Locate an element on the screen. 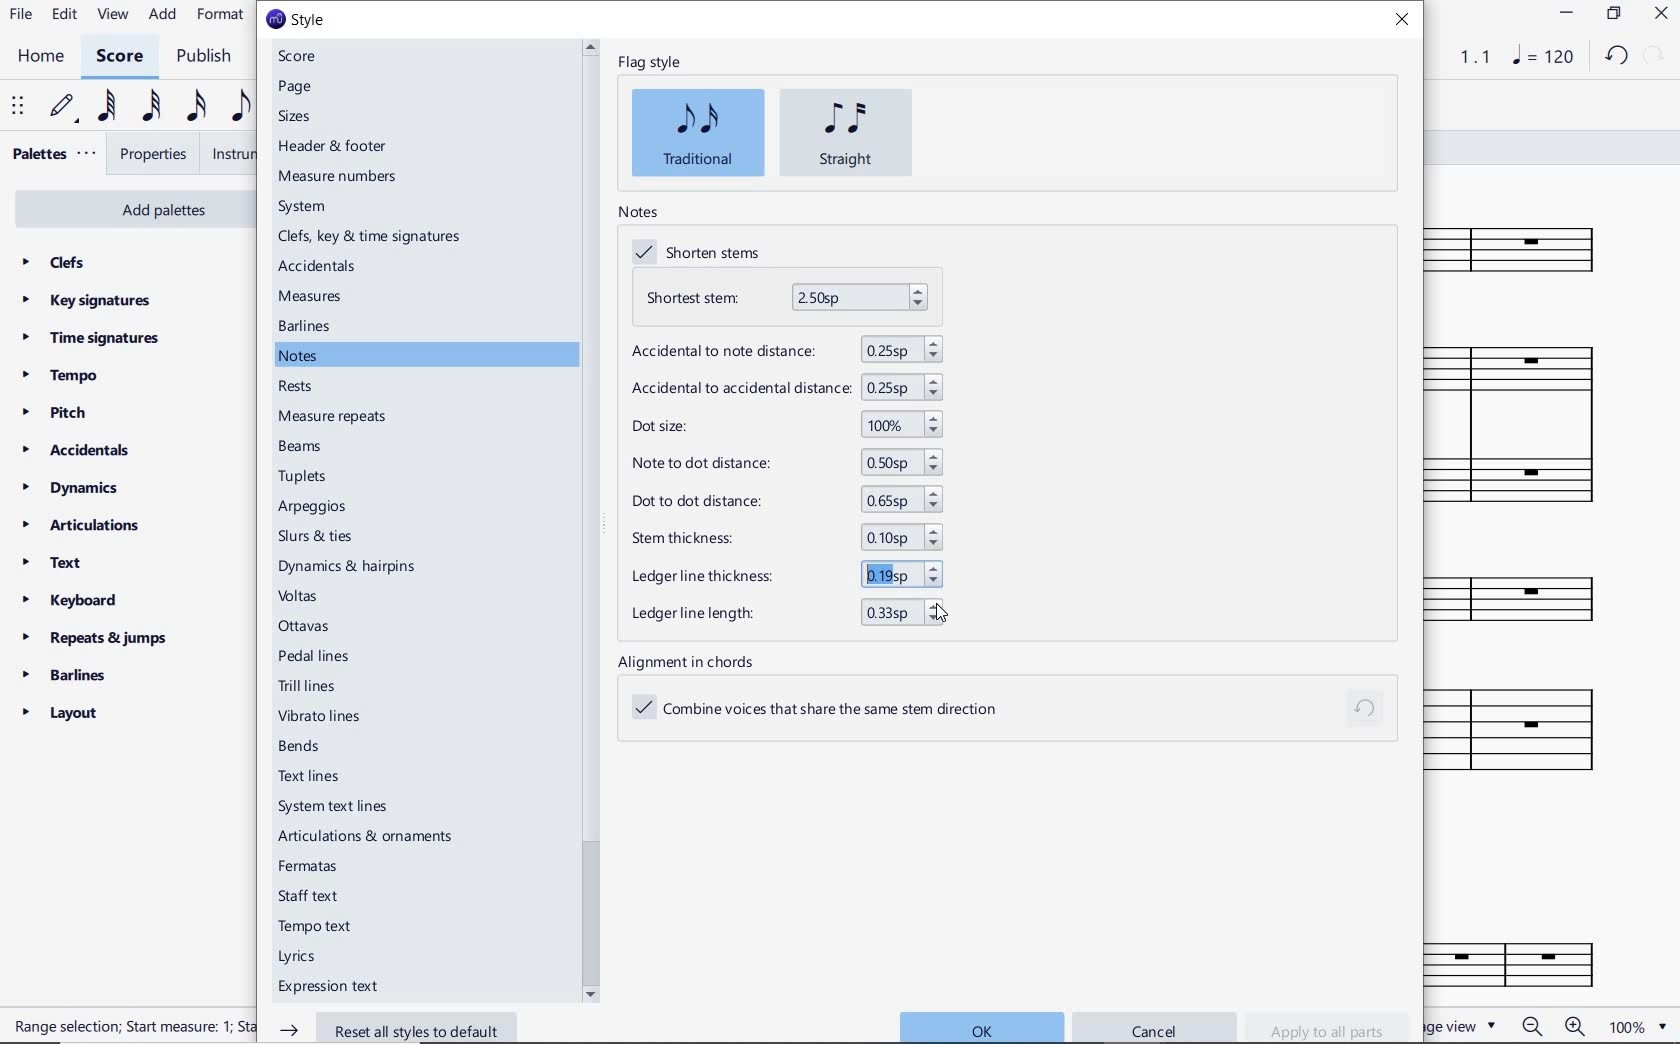 The width and height of the screenshot is (1680, 1044). ZOOM FACTOR is located at coordinates (1638, 1025).